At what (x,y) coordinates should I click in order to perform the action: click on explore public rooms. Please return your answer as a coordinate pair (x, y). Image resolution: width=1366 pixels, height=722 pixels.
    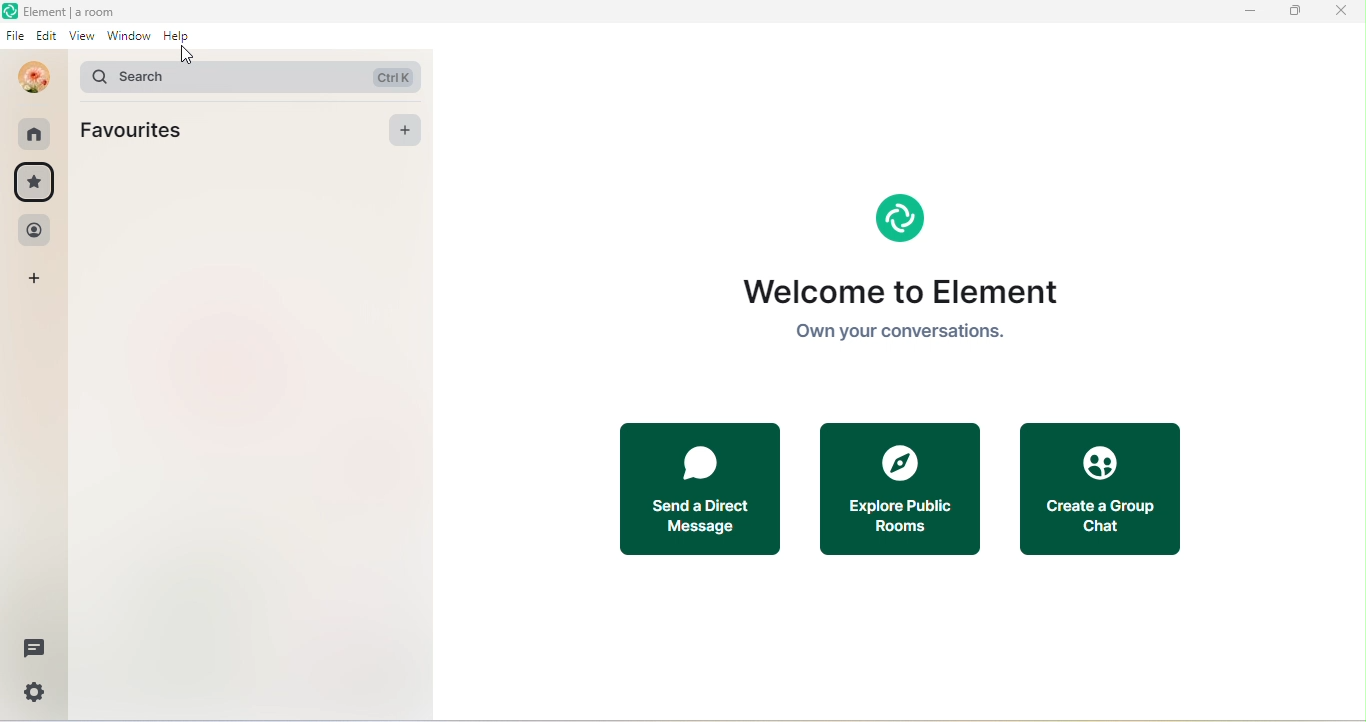
    Looking at the image, I should click on (908, 495).